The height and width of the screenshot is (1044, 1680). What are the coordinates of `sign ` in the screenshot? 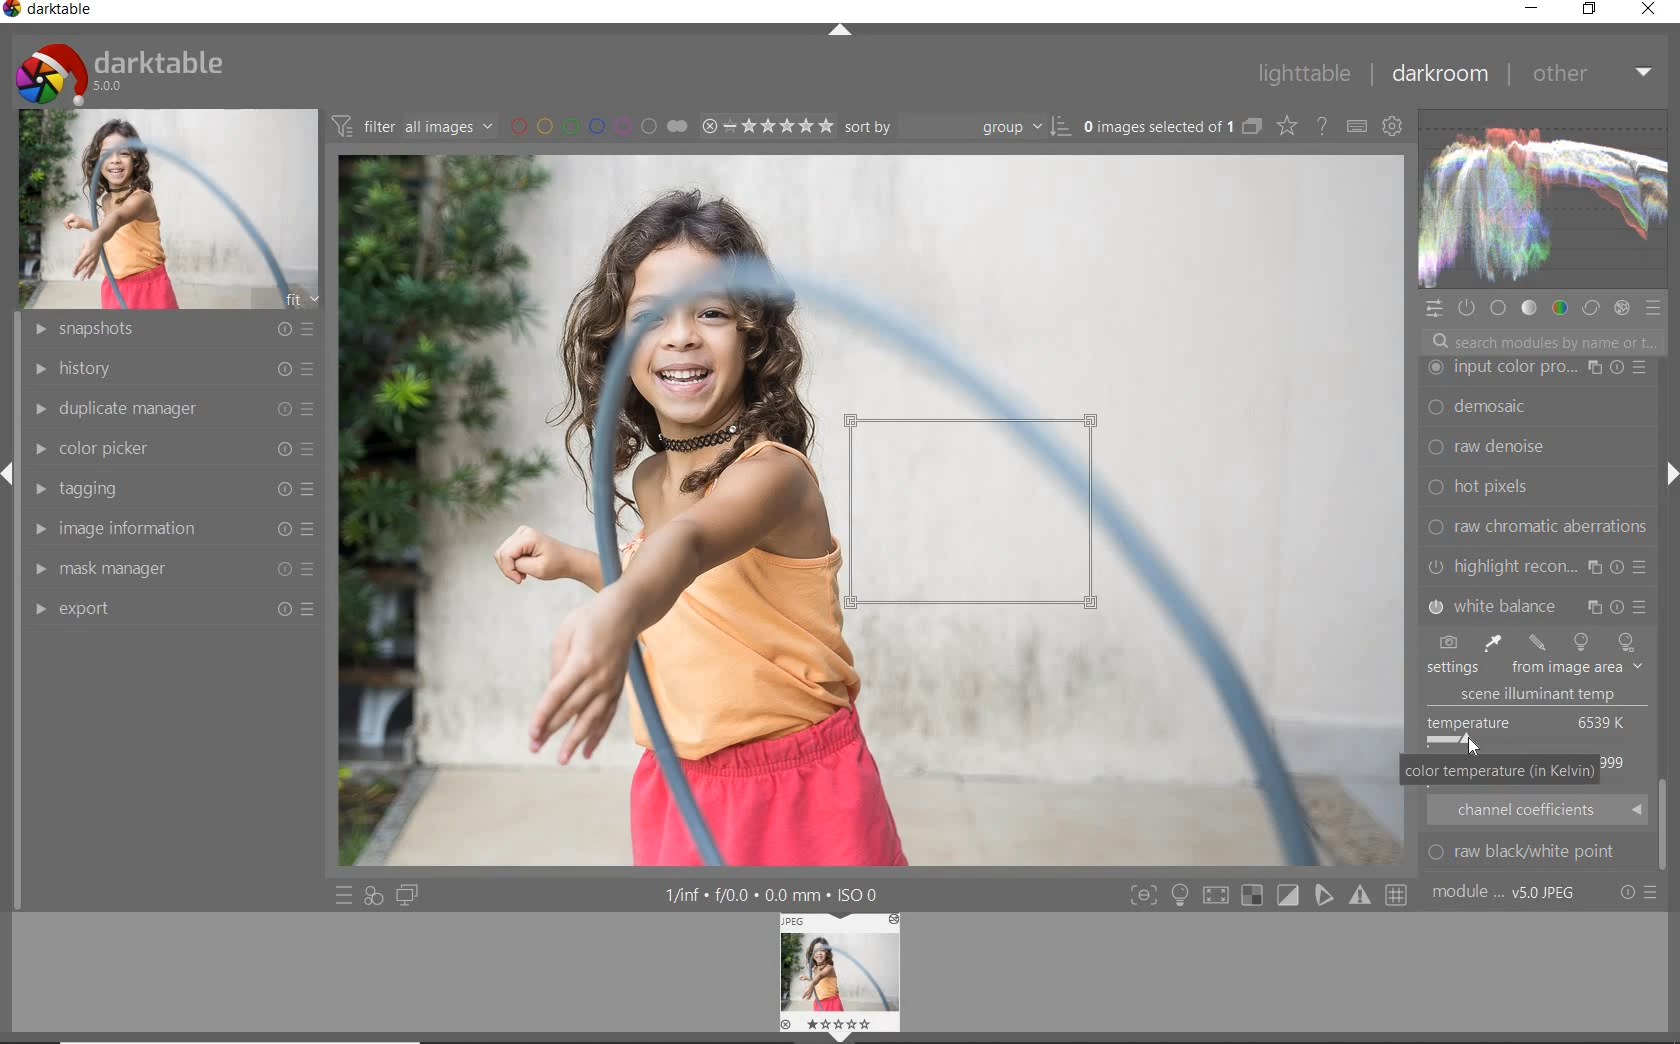 It's located at (1179, 895).